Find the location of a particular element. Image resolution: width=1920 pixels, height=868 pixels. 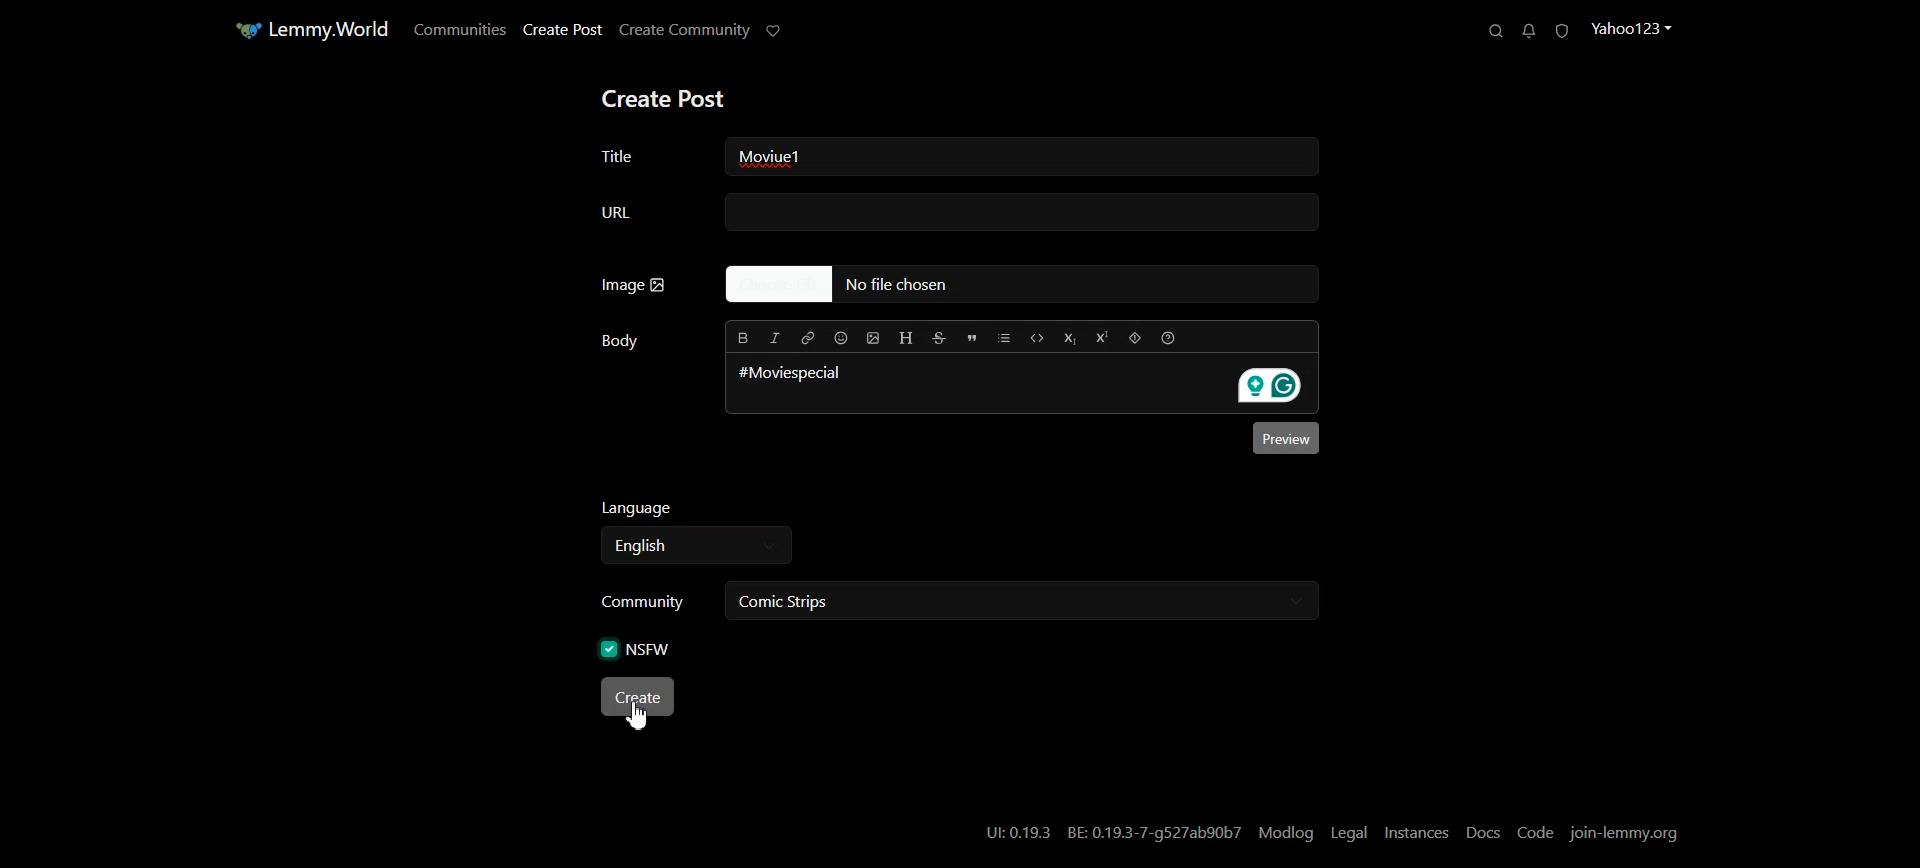

Code is located at coordinates (1537, 832).